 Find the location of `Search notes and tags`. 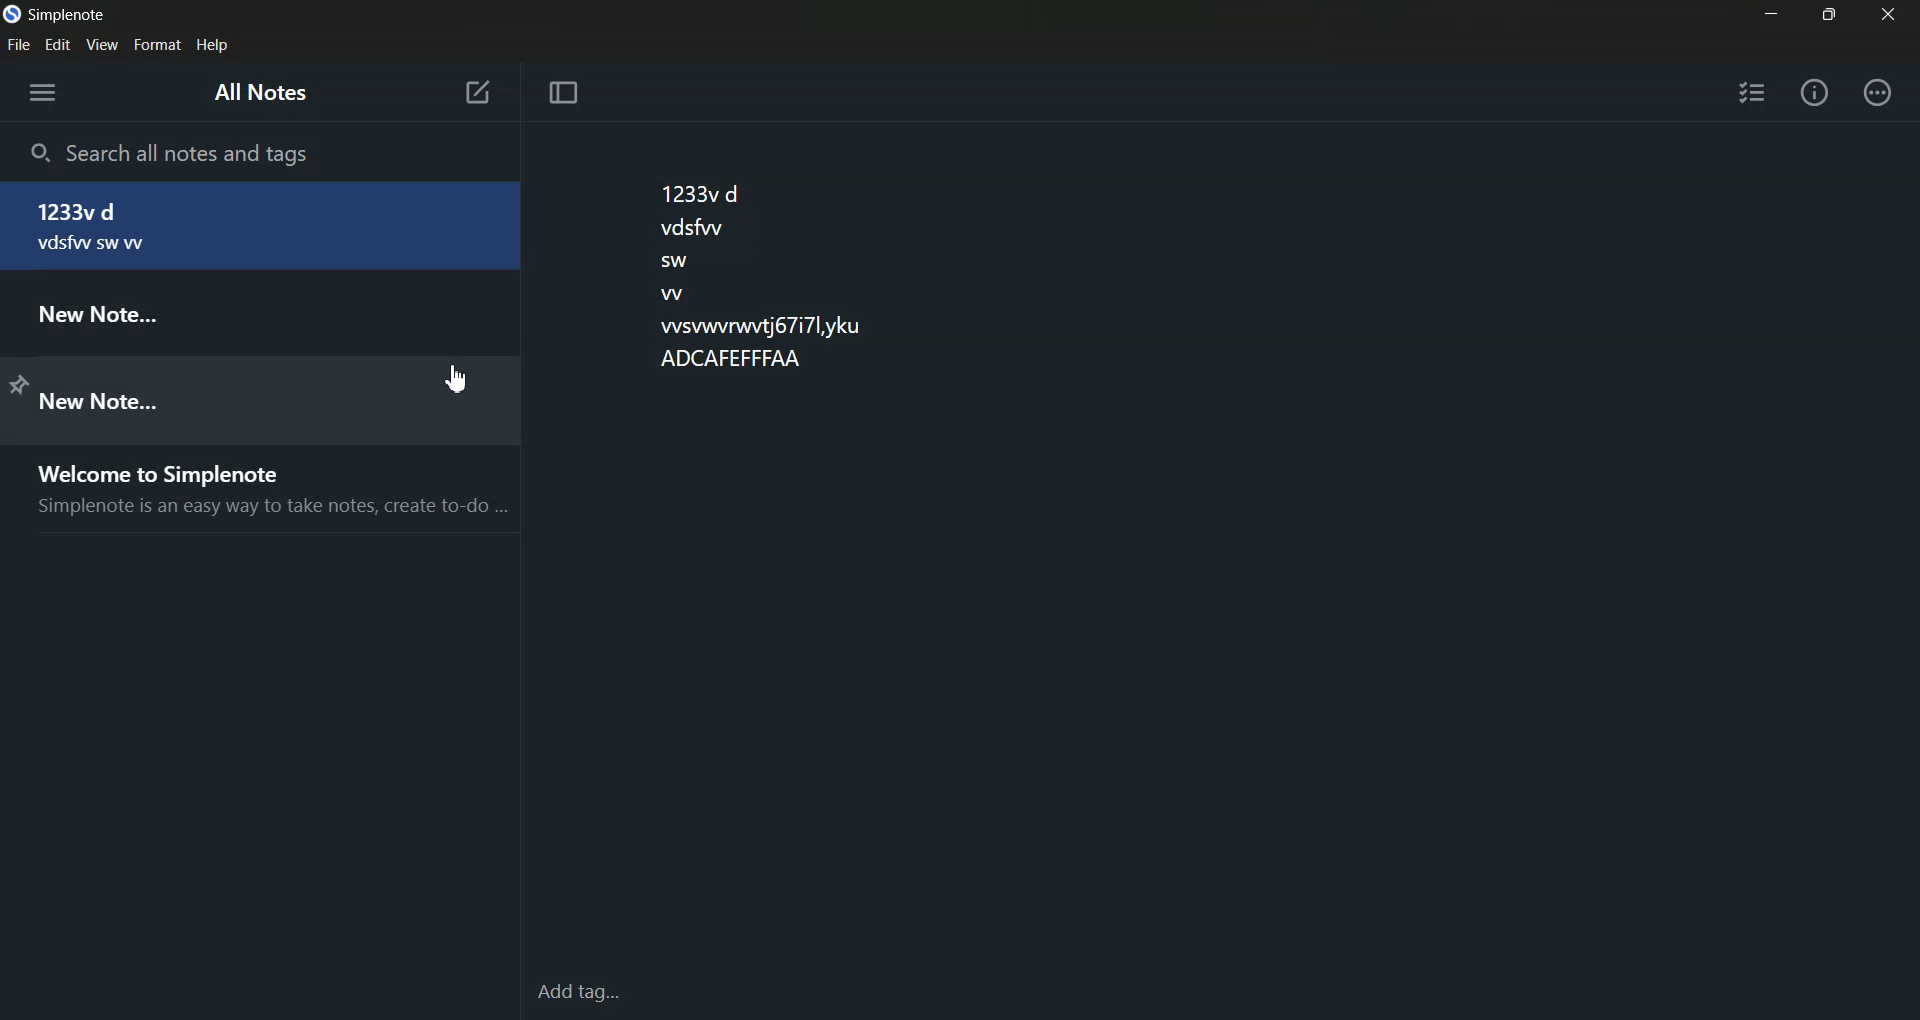

Search notes and tags is located at coordinates (260, 151).